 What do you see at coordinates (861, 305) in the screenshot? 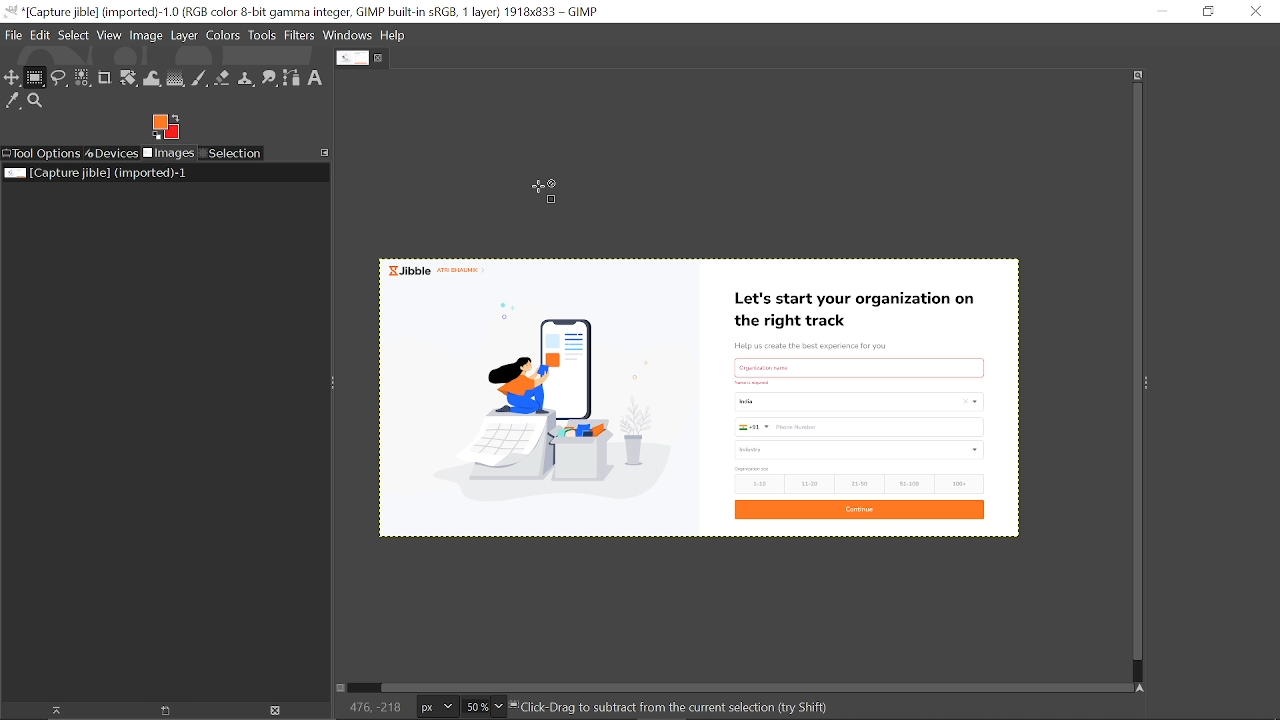
I see `Let's start your organization on
the right track` at bounding box center [861, 305].